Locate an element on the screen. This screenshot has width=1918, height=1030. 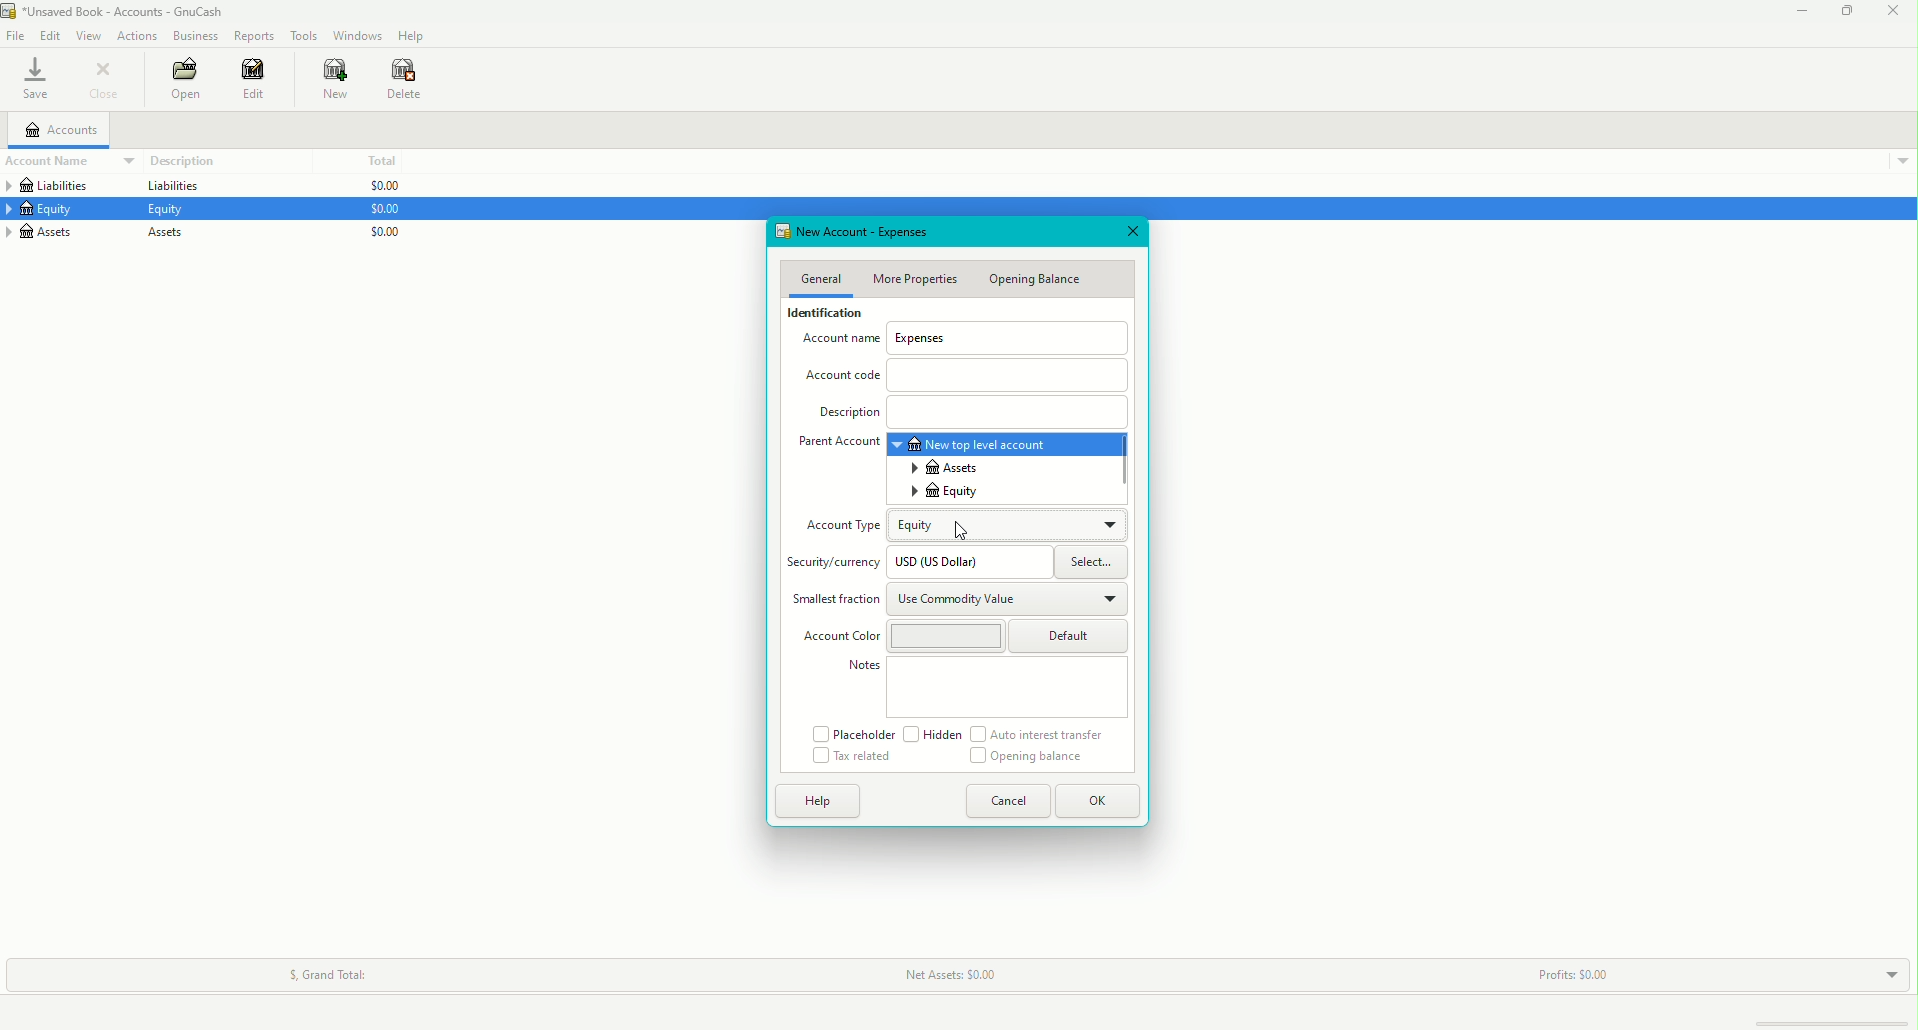
Notes is located at coordinates (986, 687).